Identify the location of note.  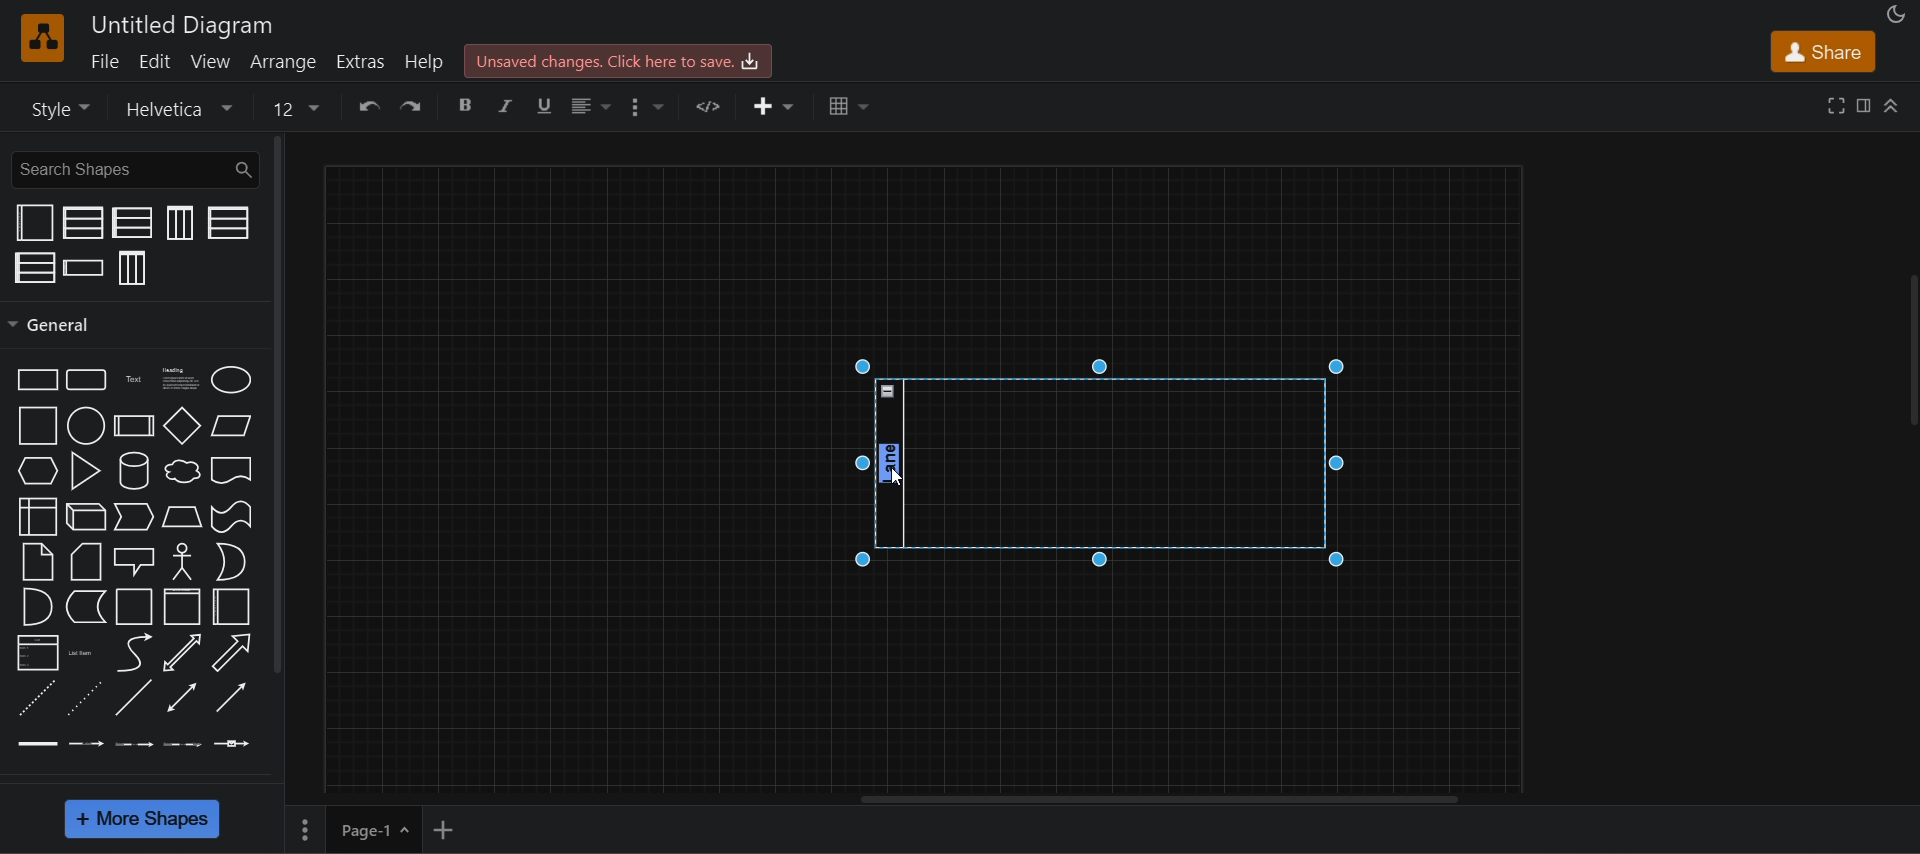
(39, 561).